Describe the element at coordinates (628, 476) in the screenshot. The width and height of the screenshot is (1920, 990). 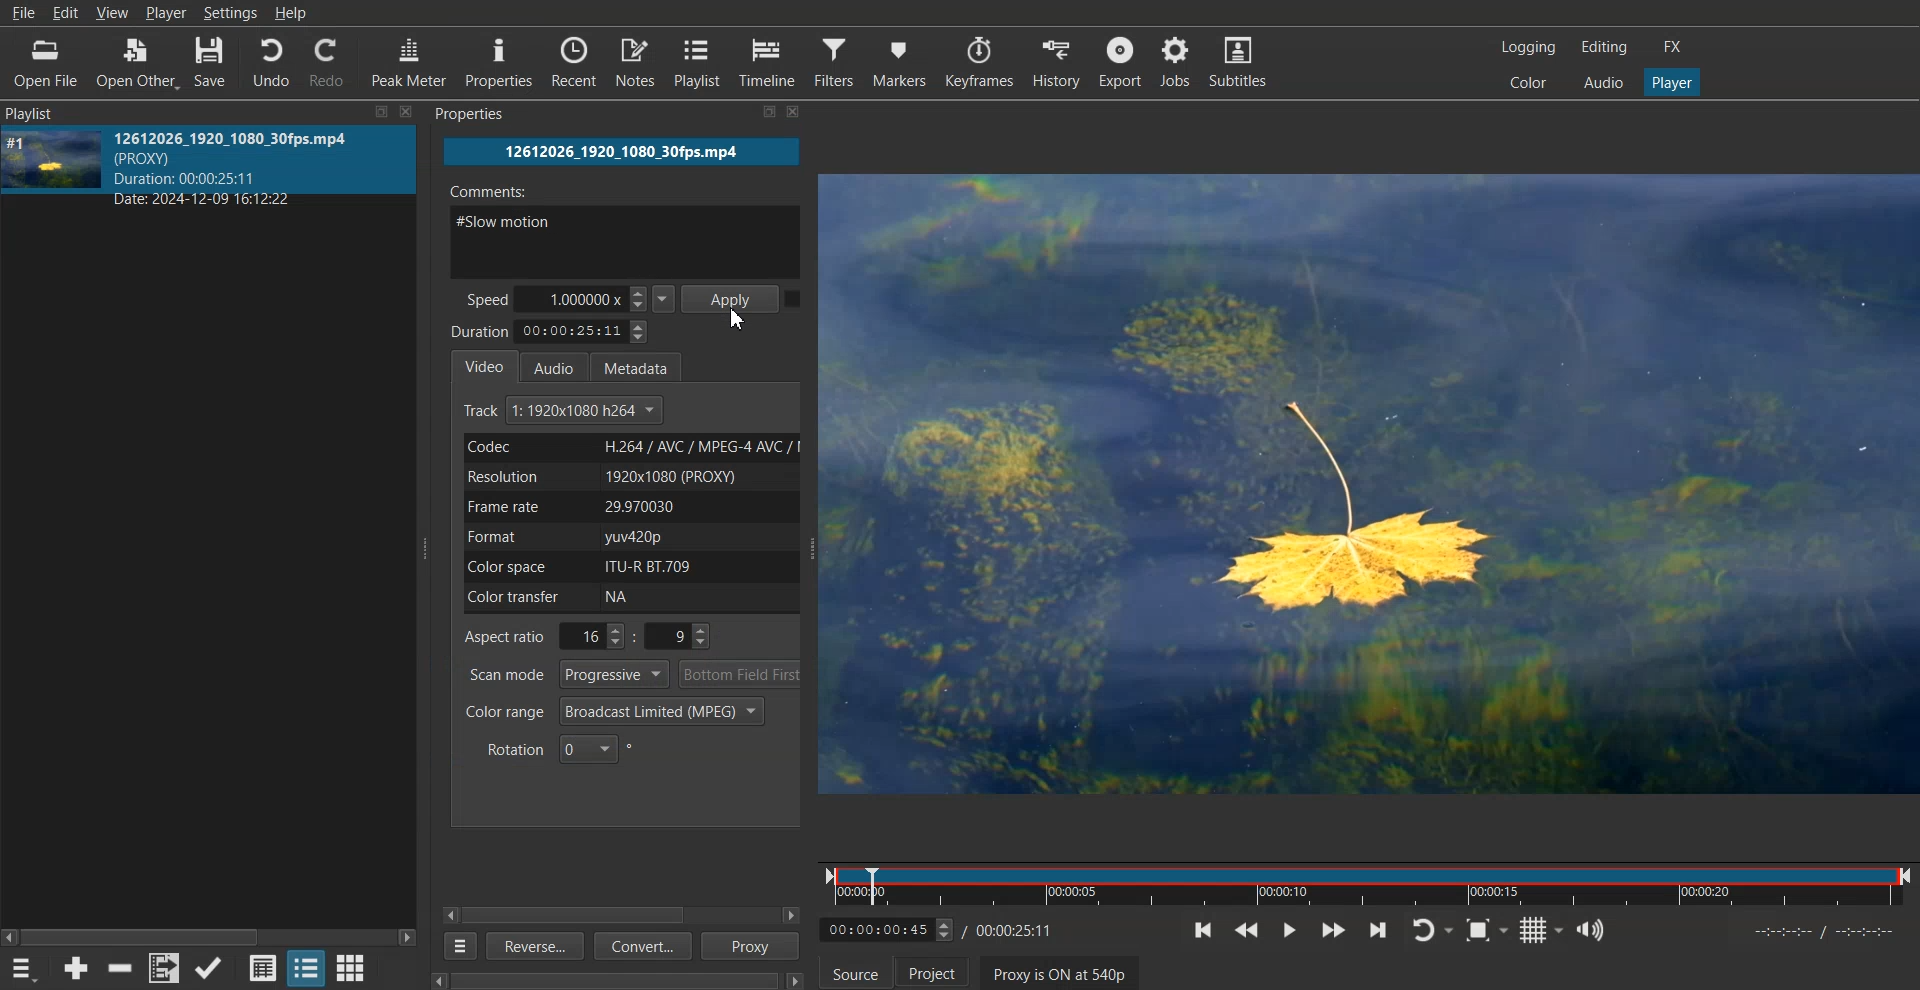
I see `Resolution` at that location.